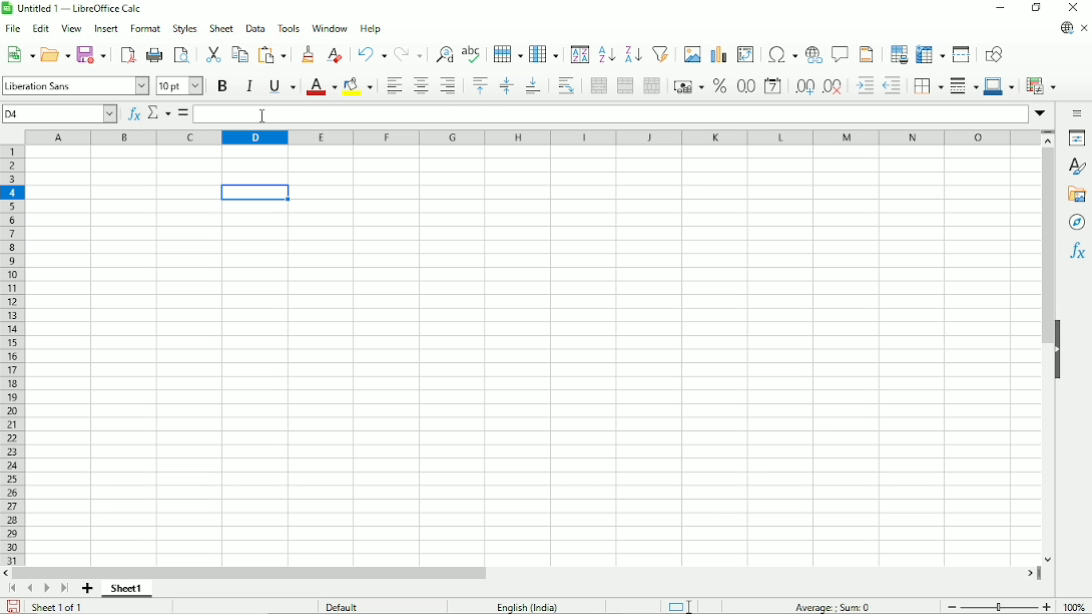 Image resolution: width=1092 pixels, height=614 pixels. Describe the element at coordinates (1001, 8) in the screenshot. I see `Minimize` at that location.